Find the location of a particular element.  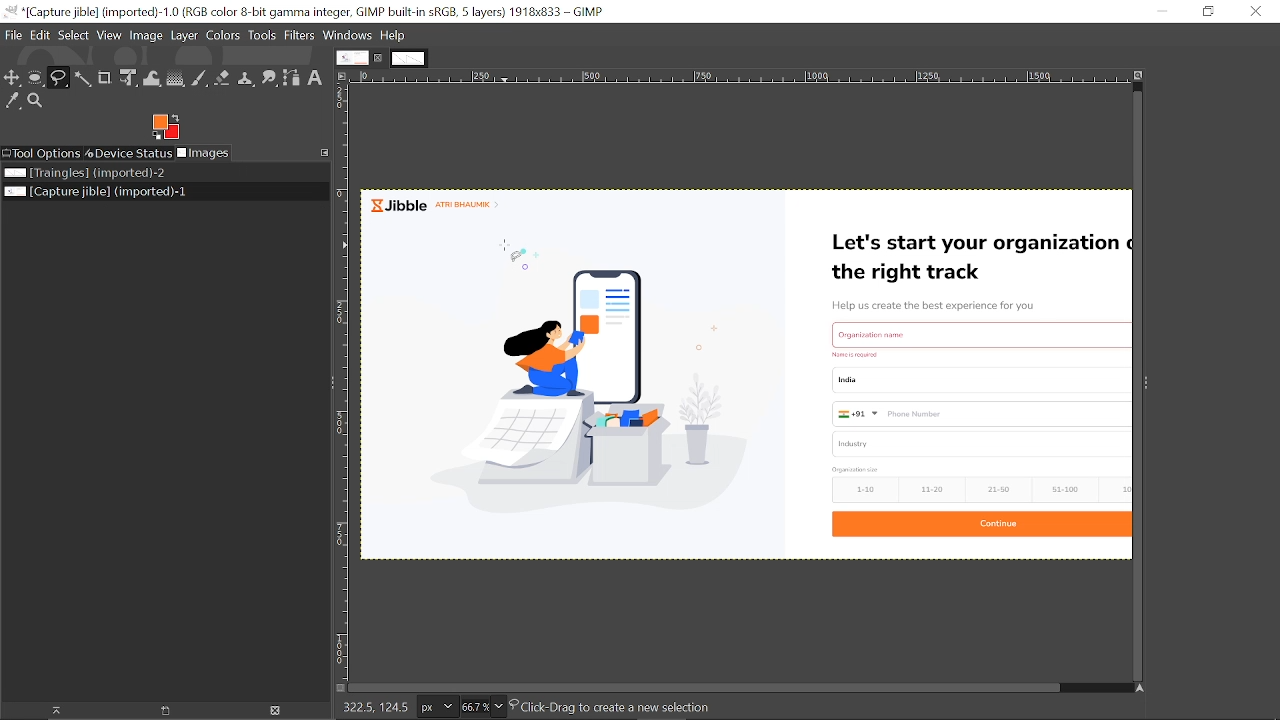

Smudge tool is located at coordinates (269, 79).